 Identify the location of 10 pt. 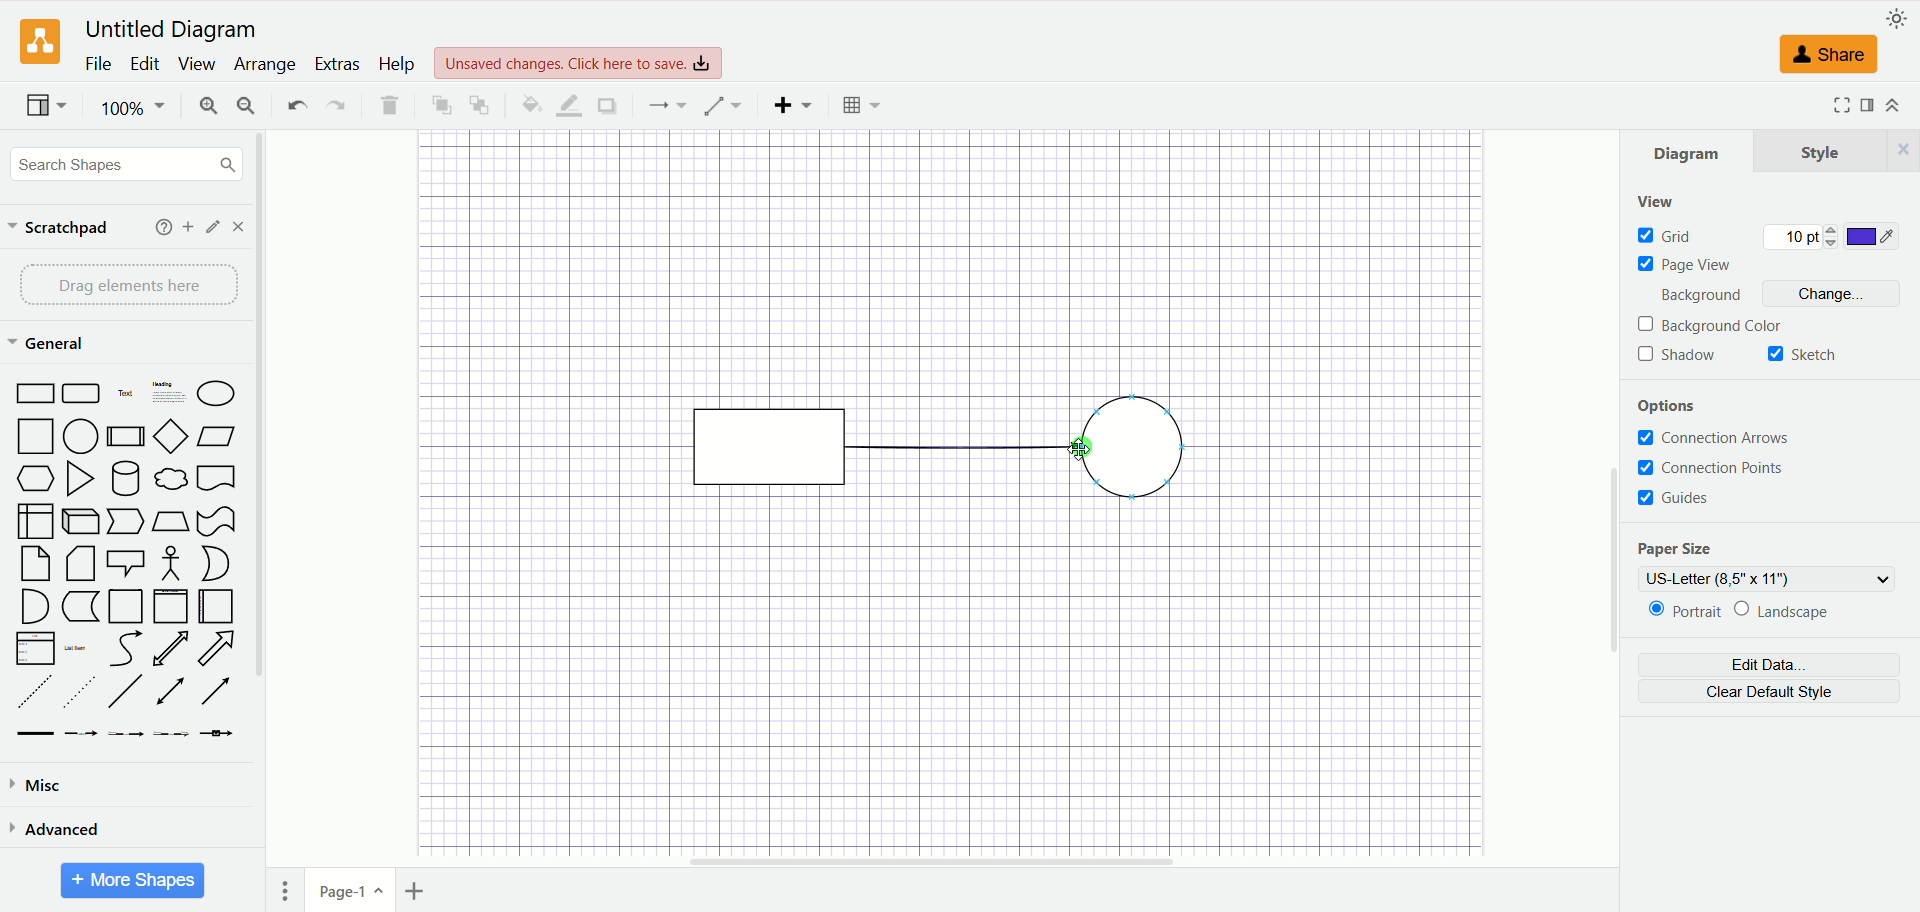
(1801, 234).